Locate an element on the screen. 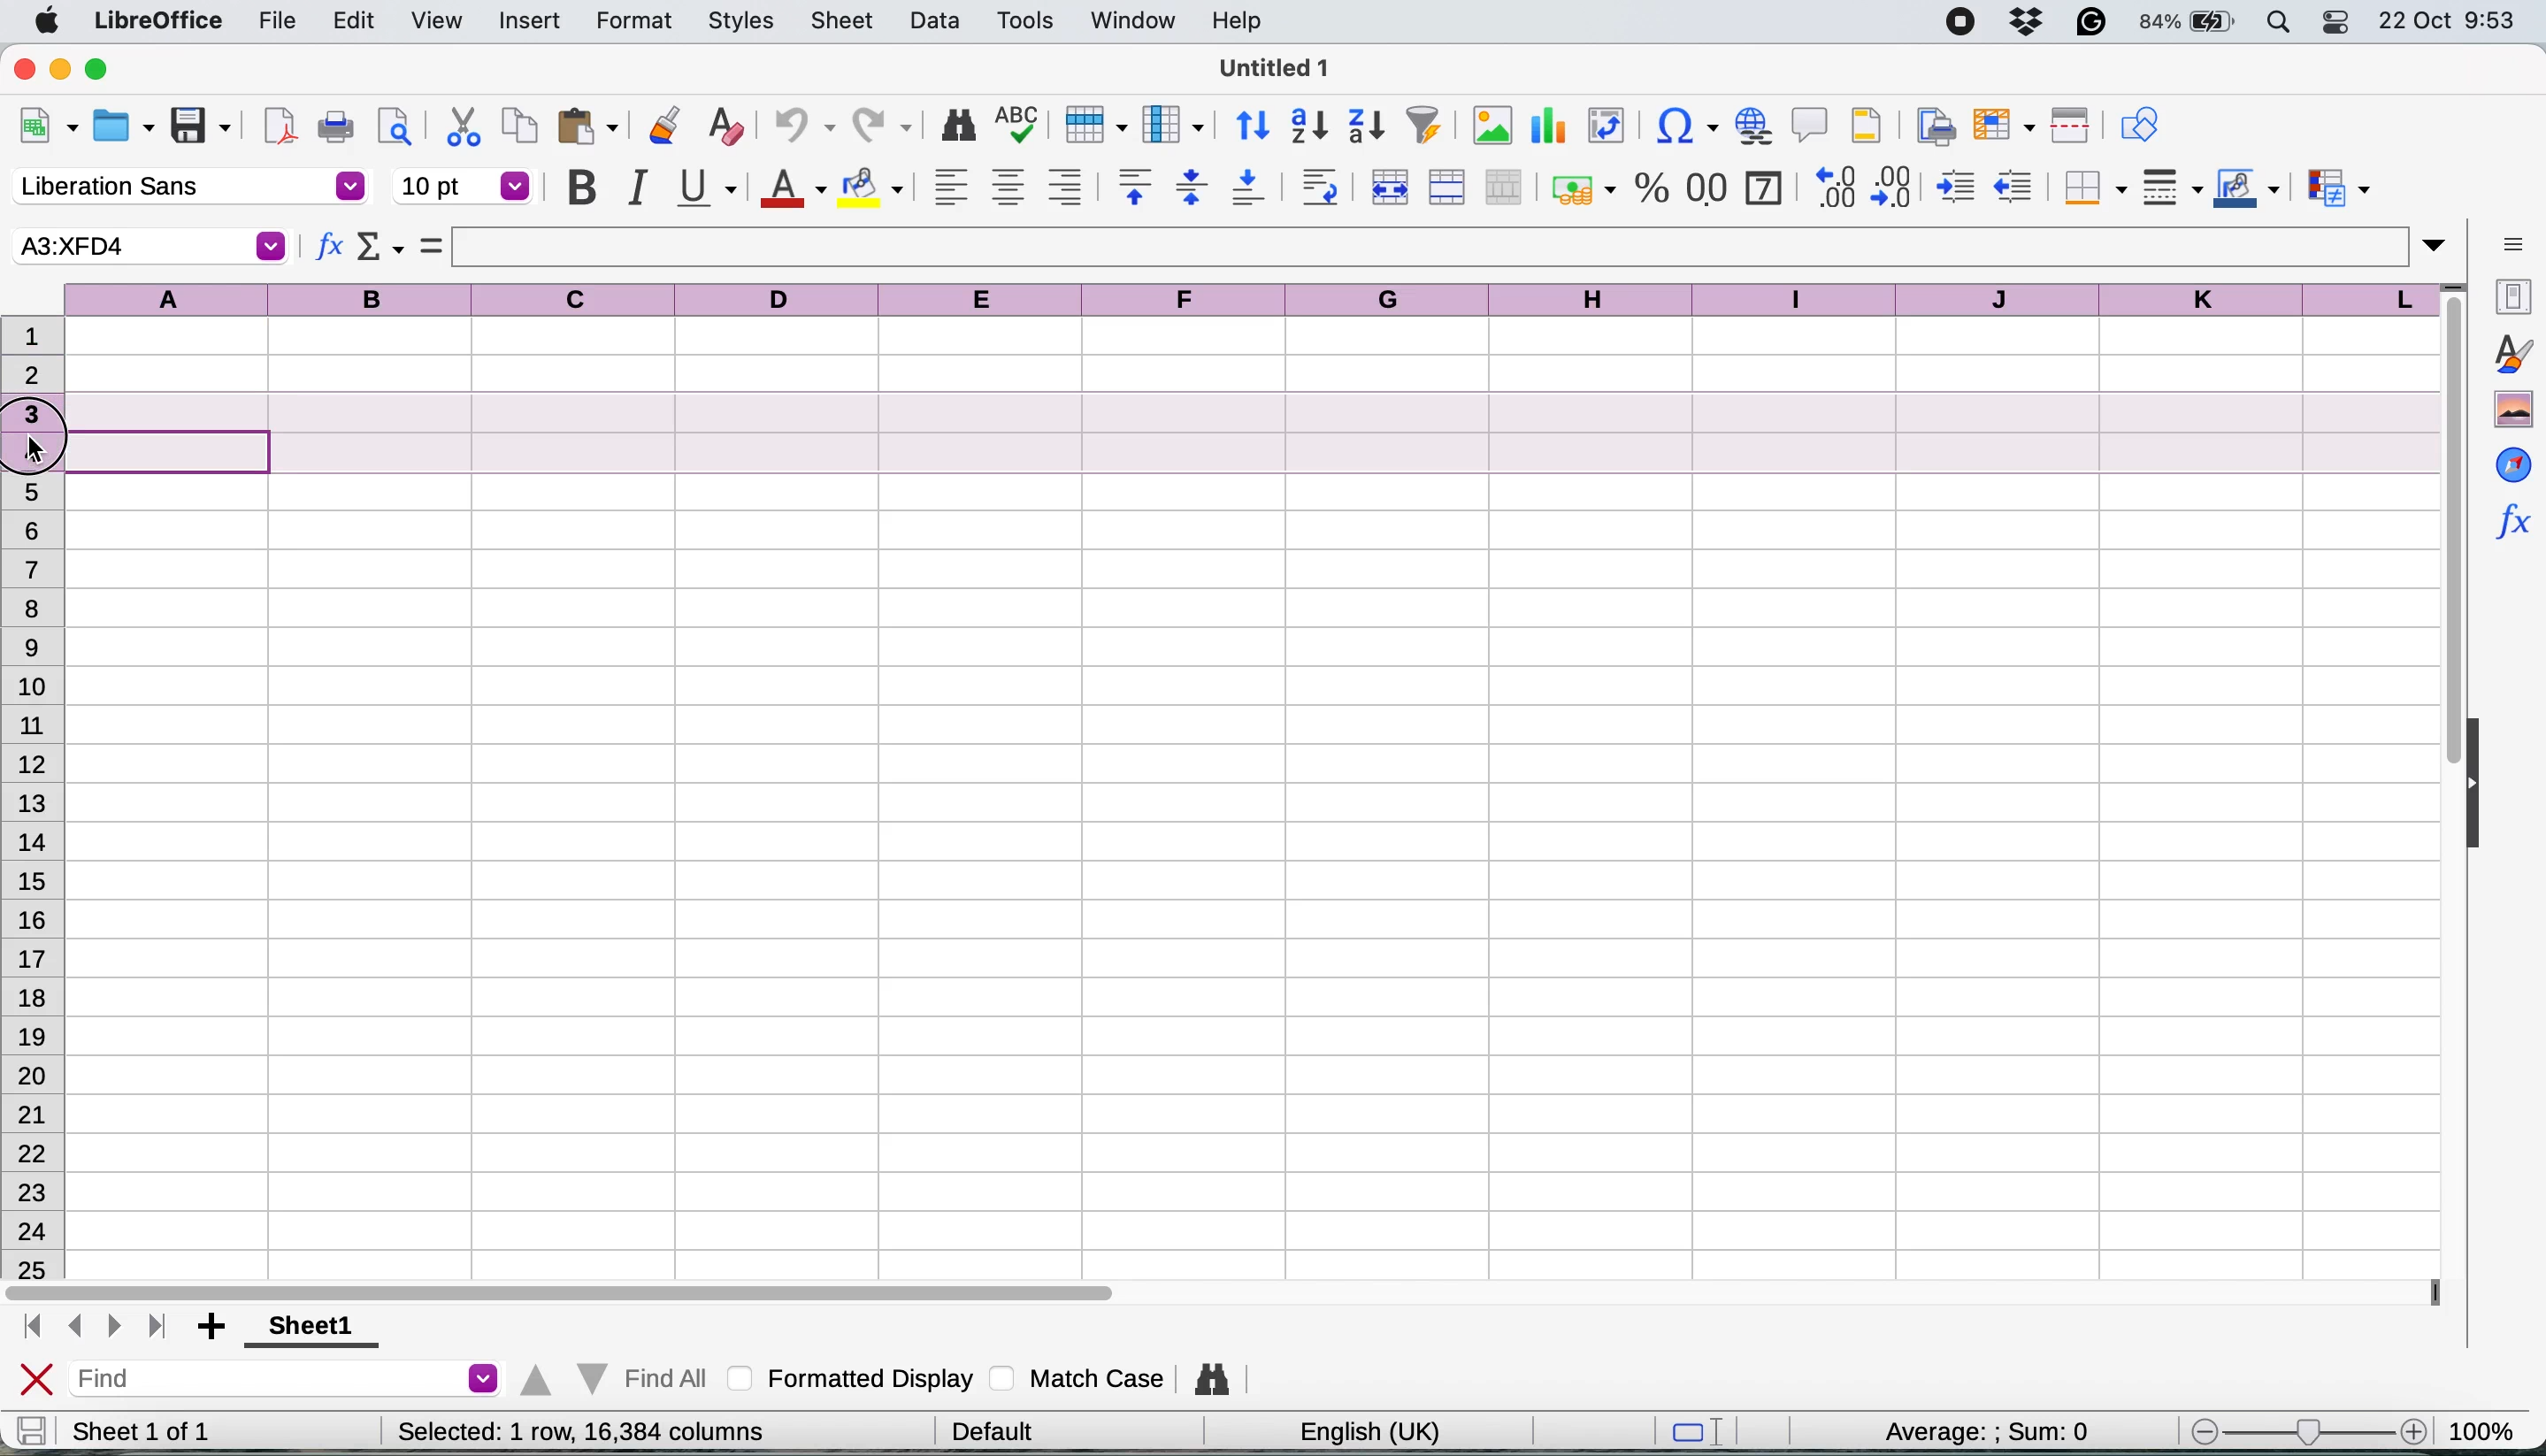 The image size is (2546, 1456). control center is located at coordinates (2341, 22).